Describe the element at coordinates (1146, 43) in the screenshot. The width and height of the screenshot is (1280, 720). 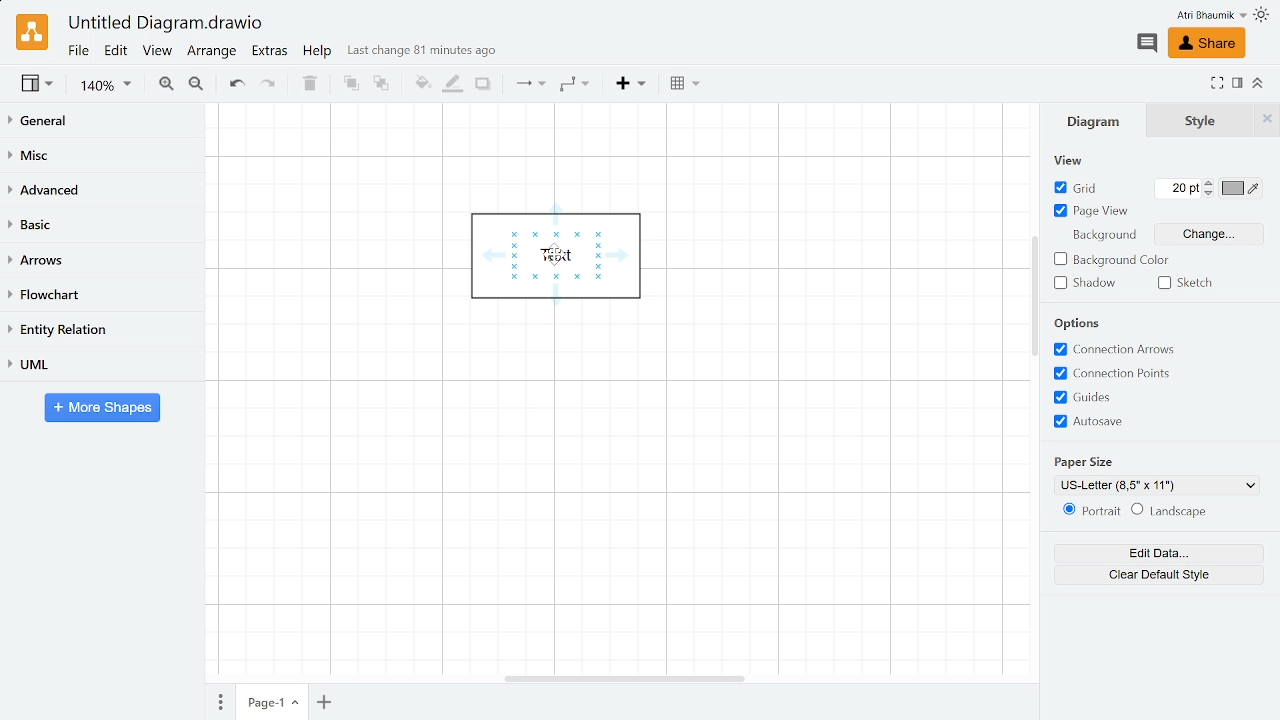
I see `Comment` at that location.